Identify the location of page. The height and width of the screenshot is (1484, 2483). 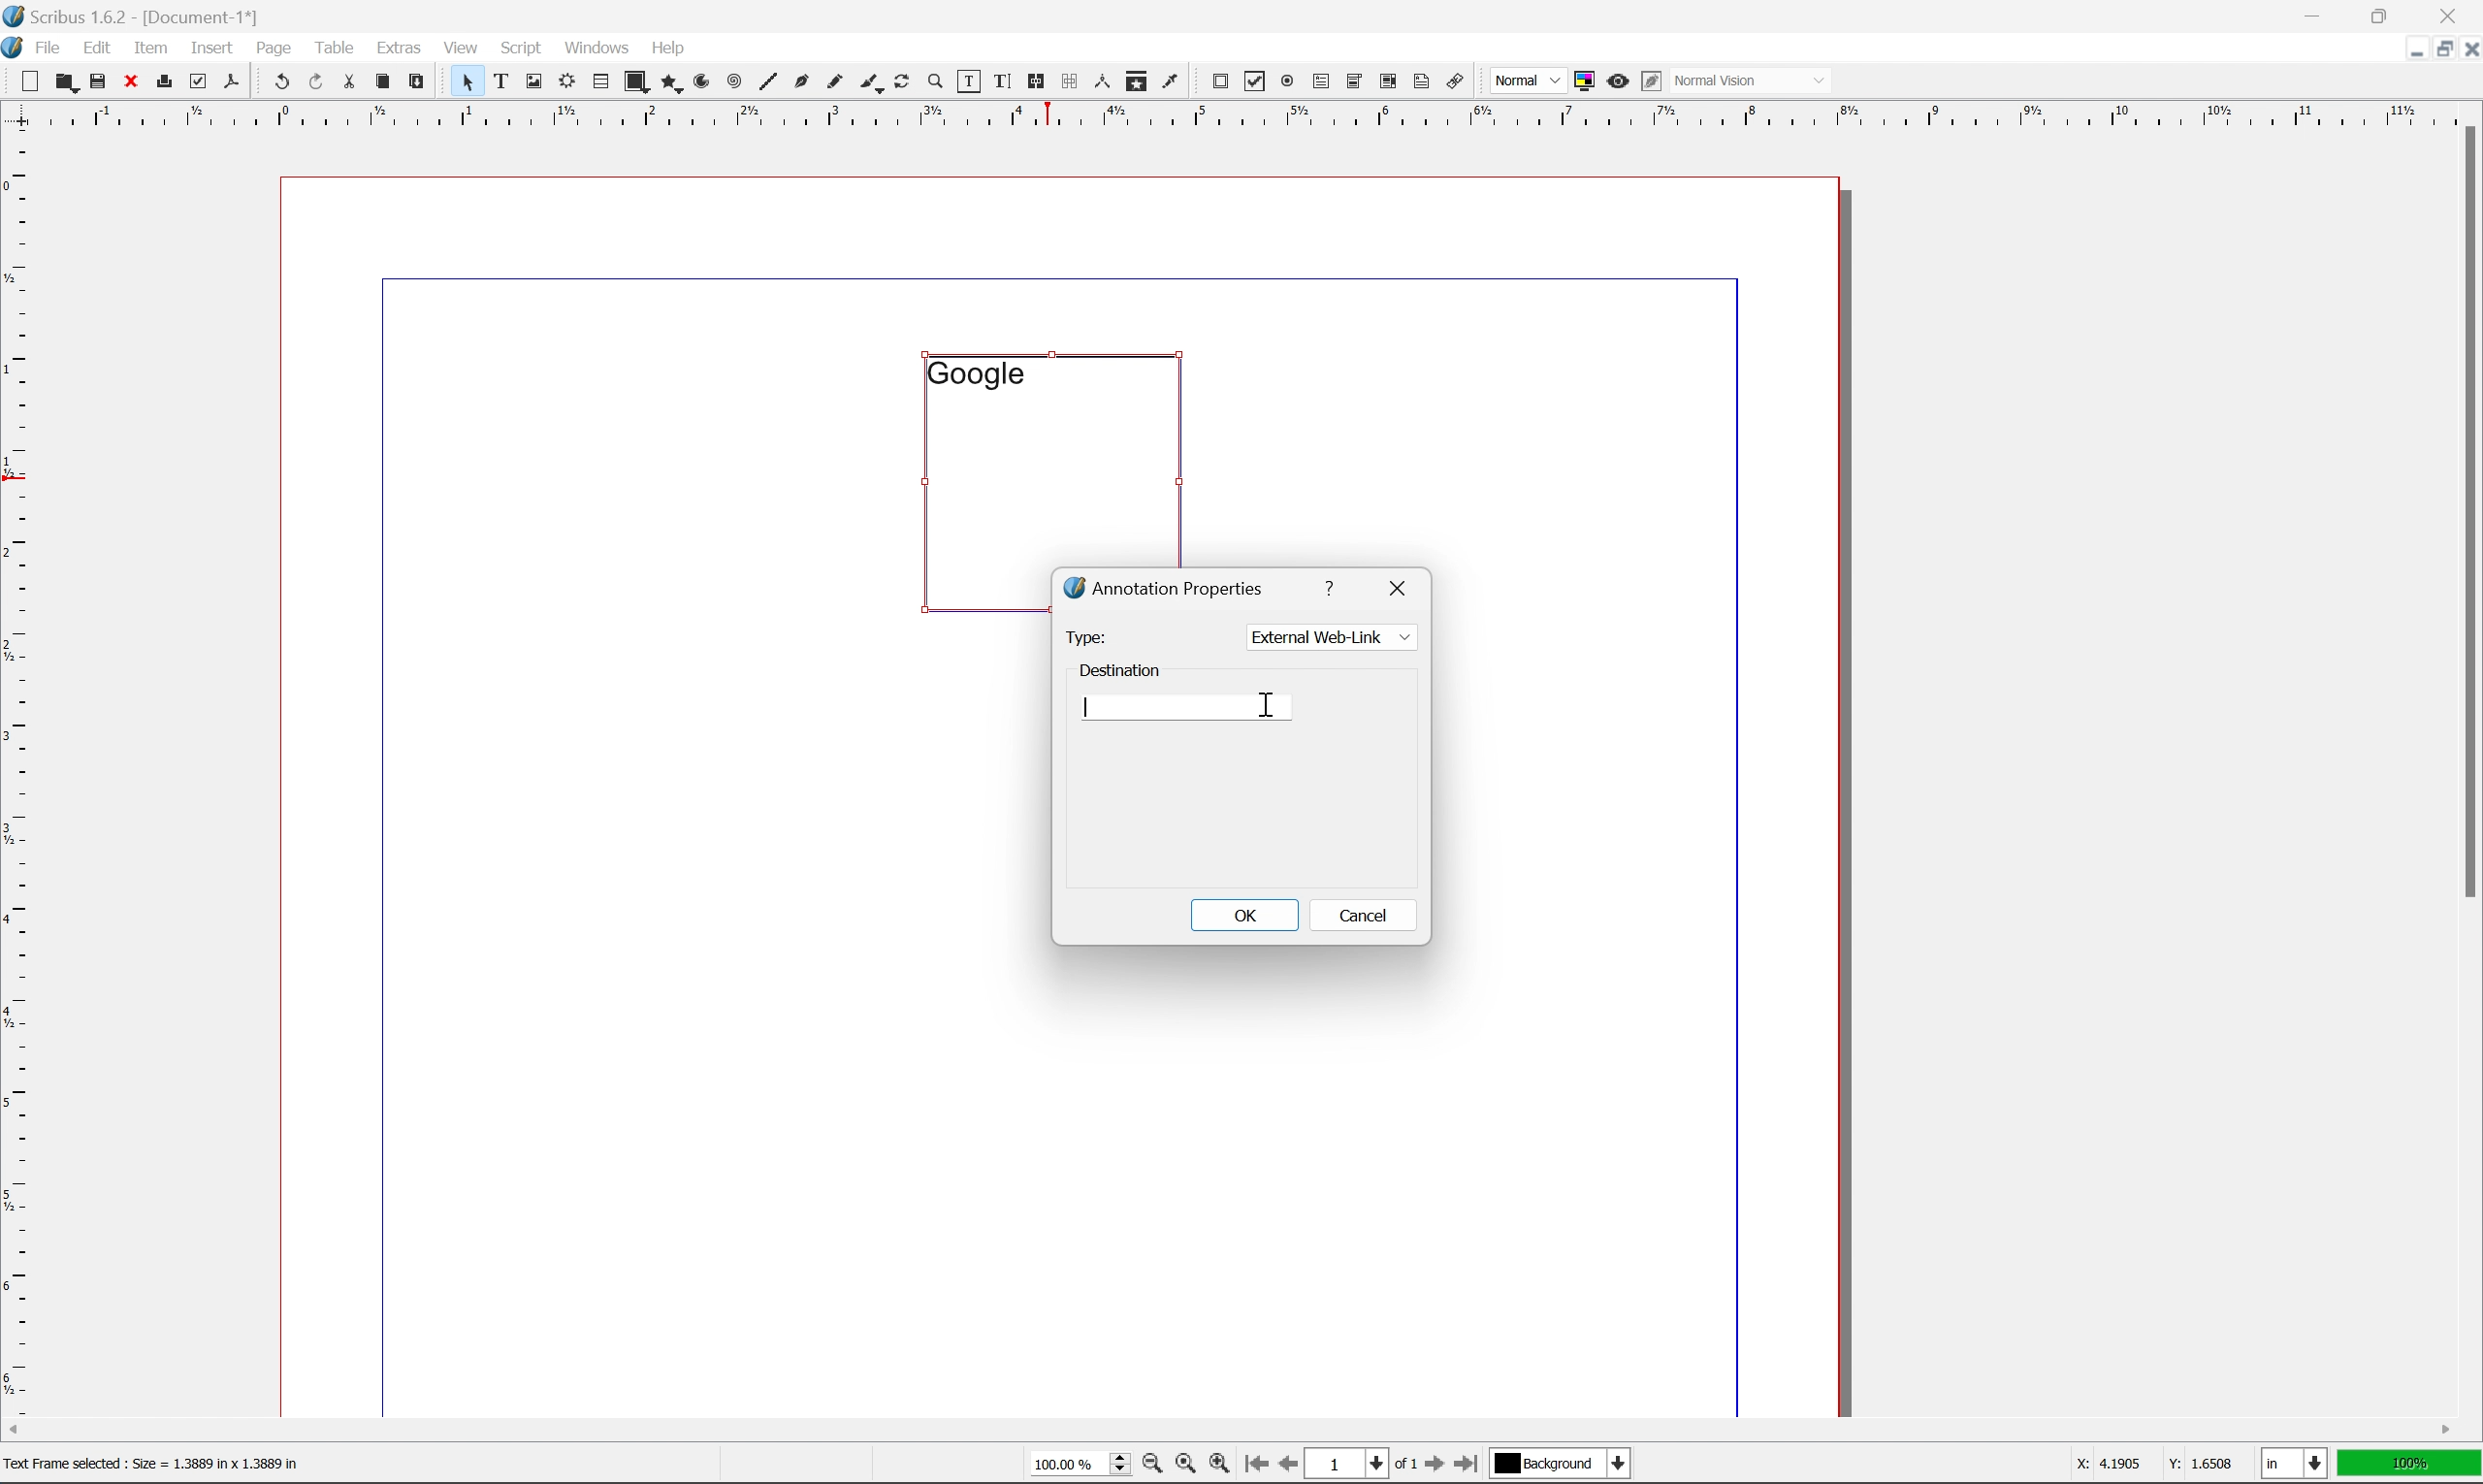
(274, 47).